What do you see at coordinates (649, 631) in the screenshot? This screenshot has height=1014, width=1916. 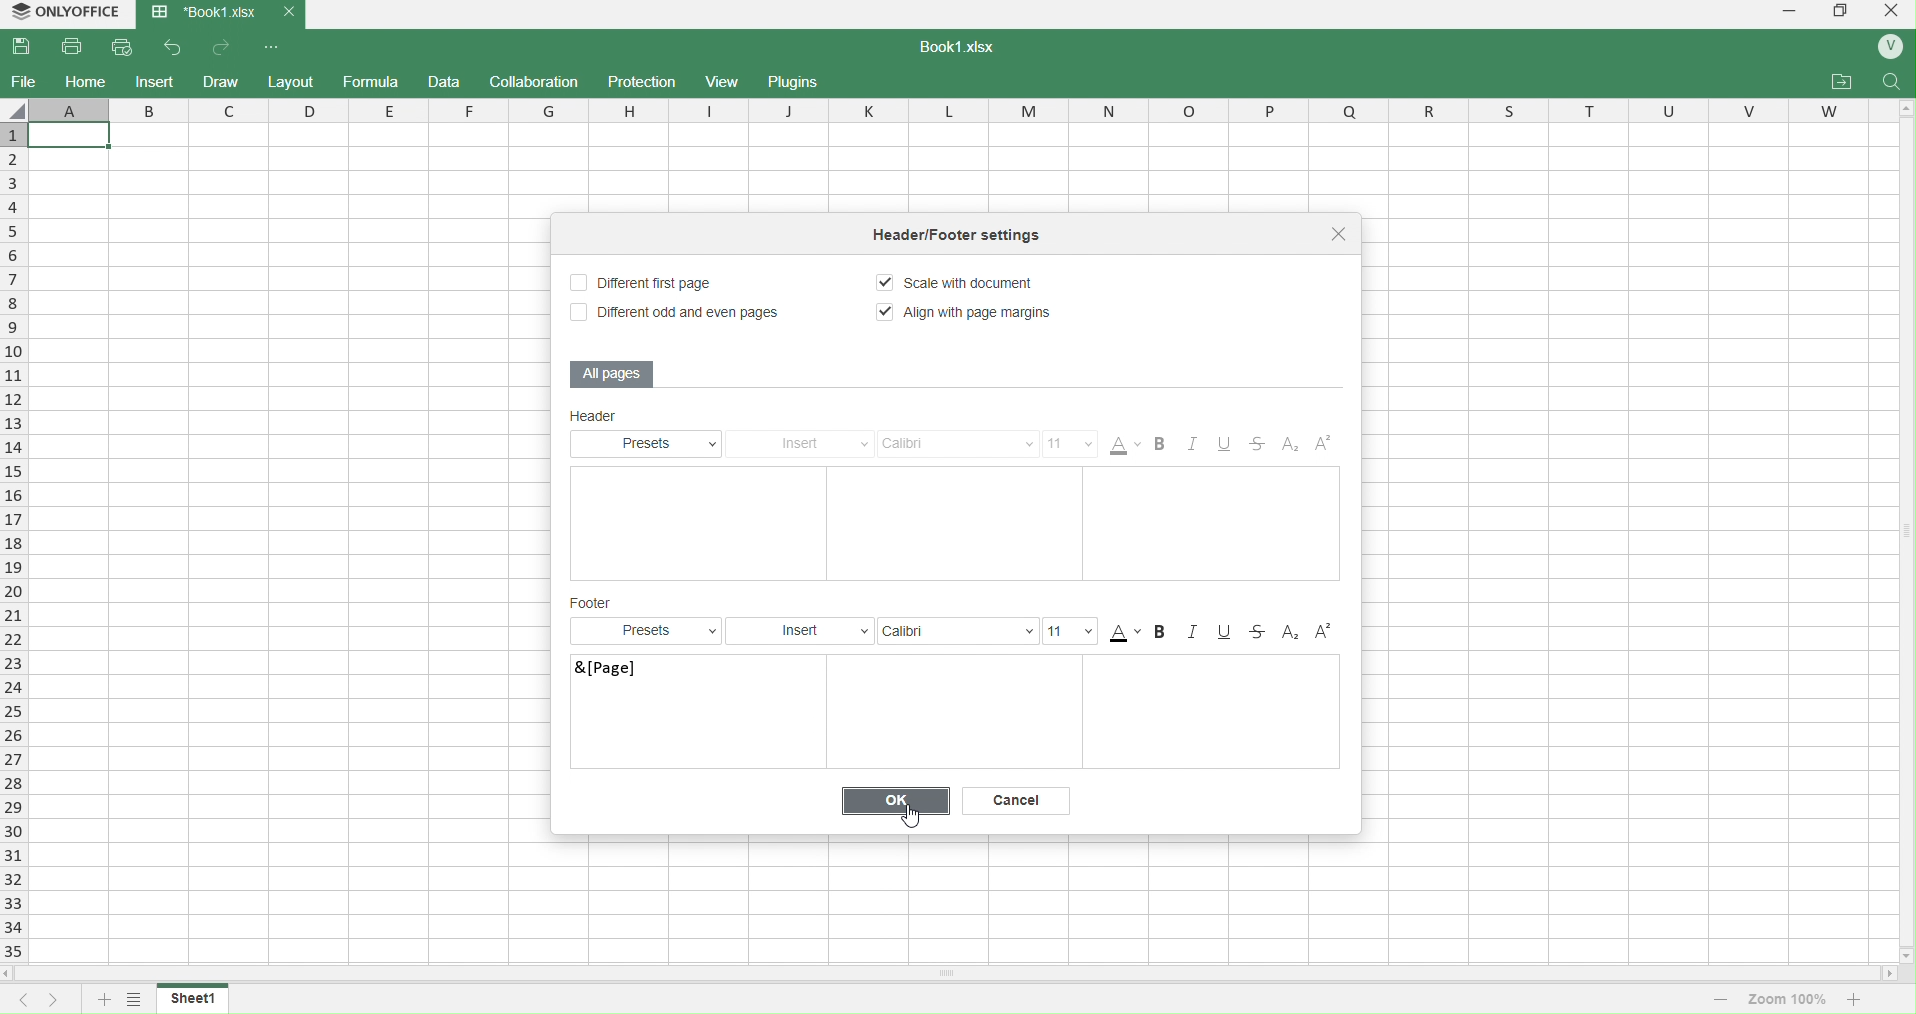 I see `Presets` at bounding box center [649, 631].